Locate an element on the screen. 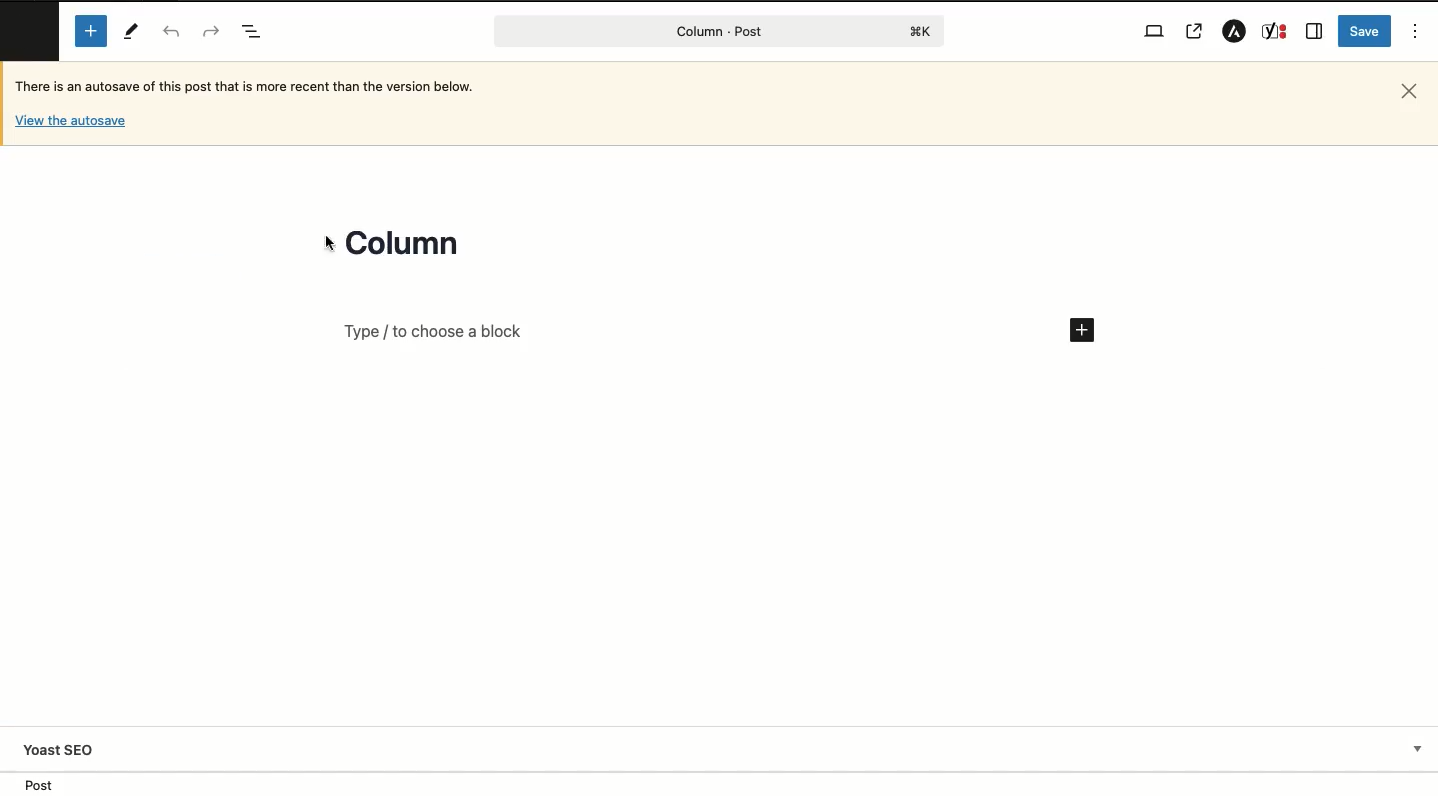 The image size is (1438, 796). Yoast is located at coordinates (1274, 31).